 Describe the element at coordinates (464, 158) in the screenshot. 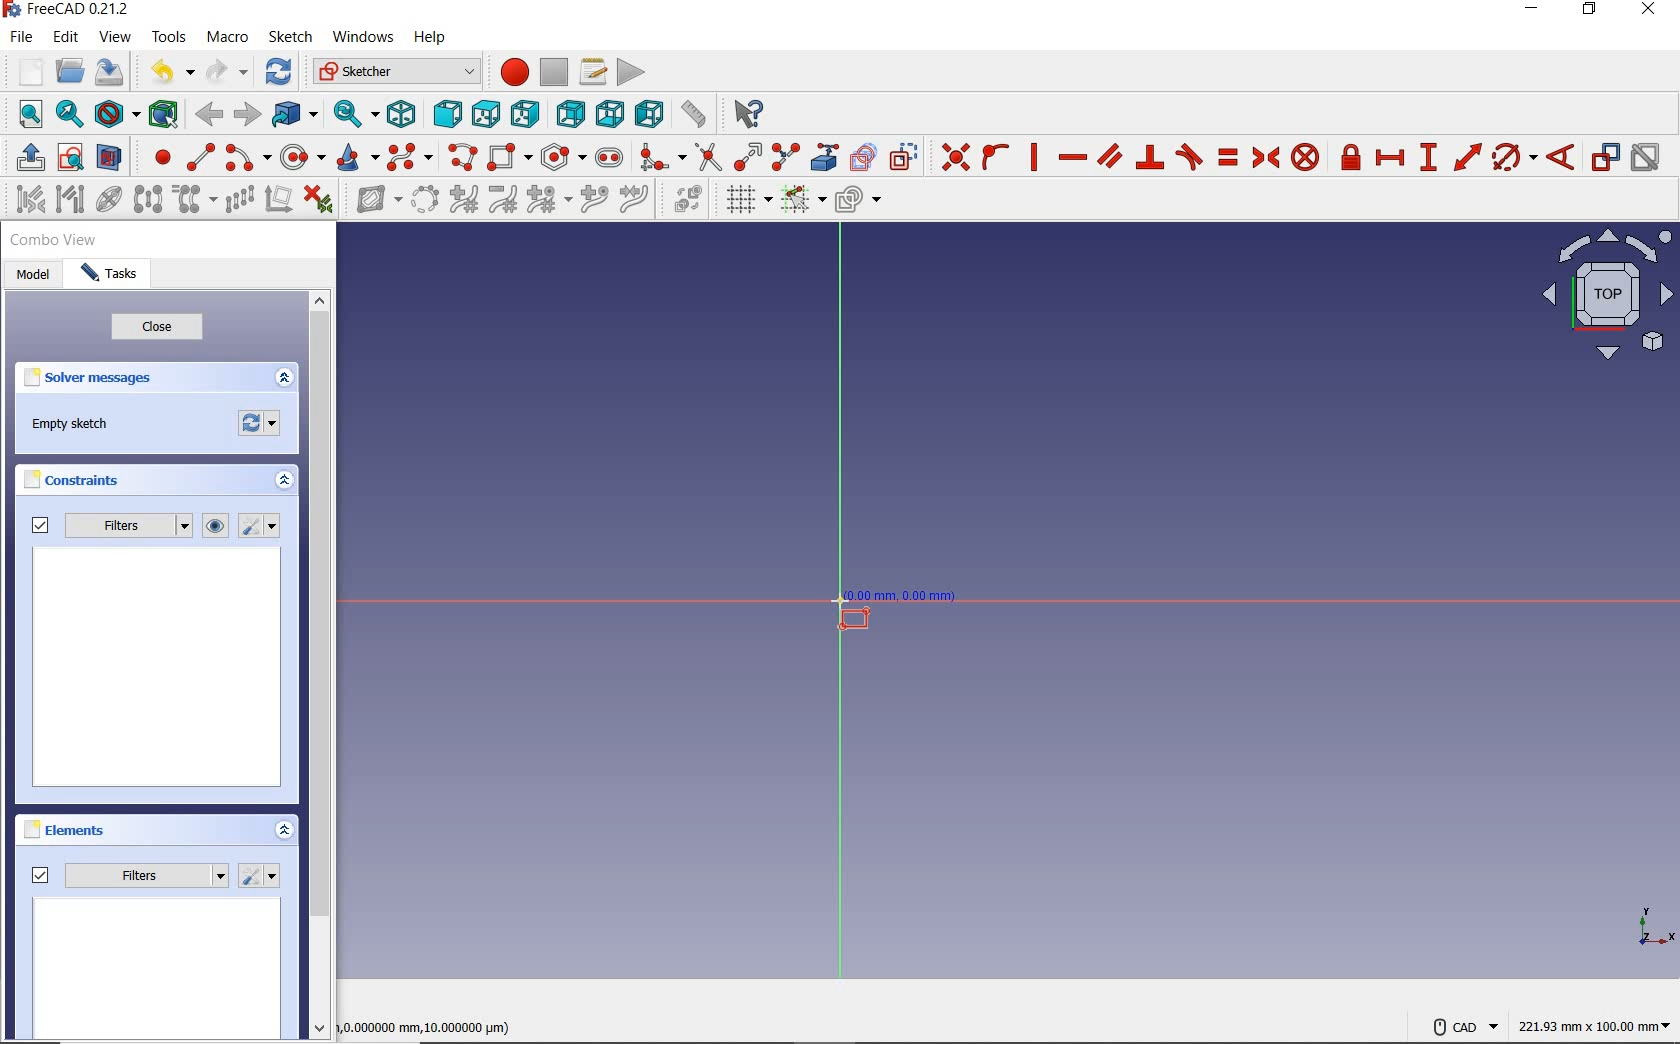

I see `create polyline` at that location.